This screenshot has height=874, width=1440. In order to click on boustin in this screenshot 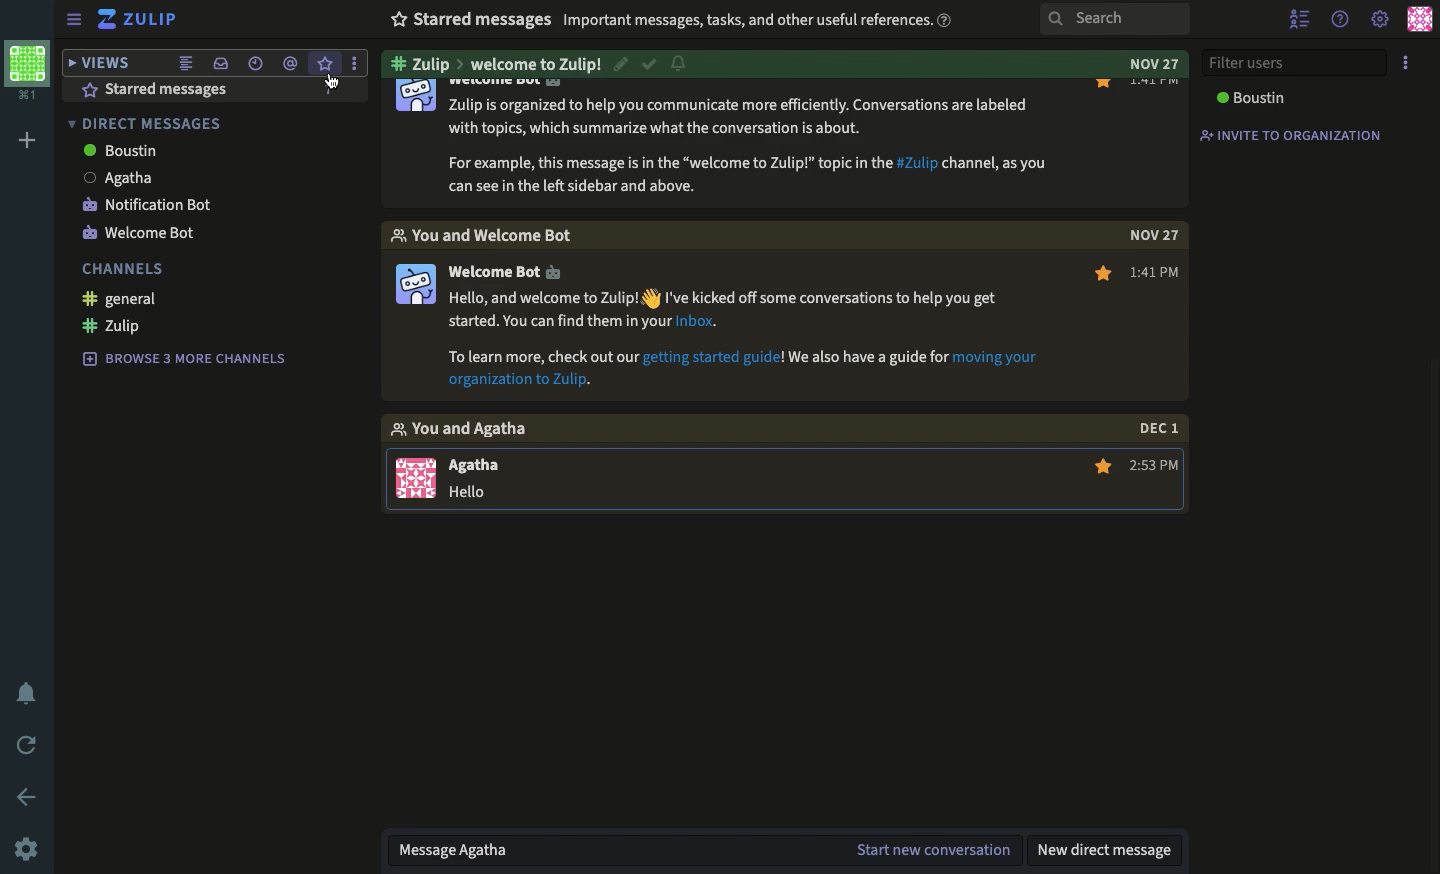, I will do `click(112, 151)`.